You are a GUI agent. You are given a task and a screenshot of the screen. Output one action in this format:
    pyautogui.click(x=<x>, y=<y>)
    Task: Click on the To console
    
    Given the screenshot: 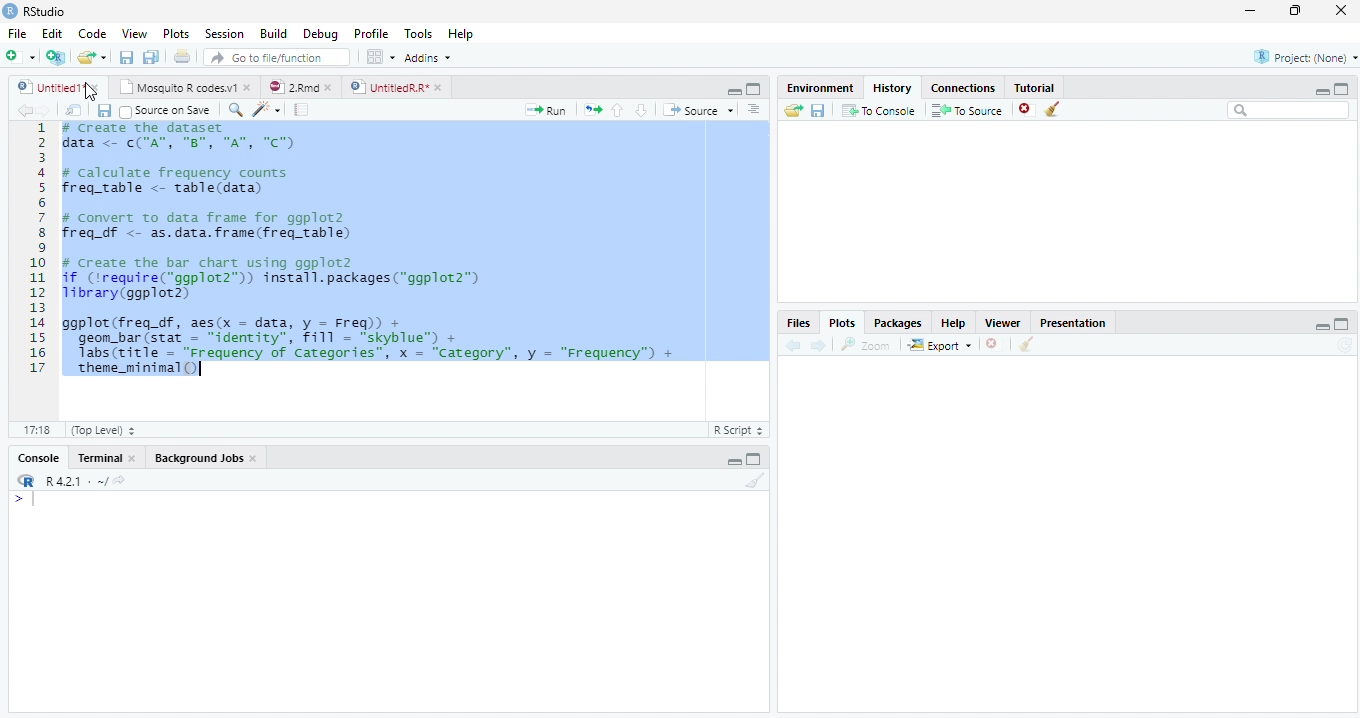 What is the action you would take?
    pyautogui.click(x=879, y=111)
    